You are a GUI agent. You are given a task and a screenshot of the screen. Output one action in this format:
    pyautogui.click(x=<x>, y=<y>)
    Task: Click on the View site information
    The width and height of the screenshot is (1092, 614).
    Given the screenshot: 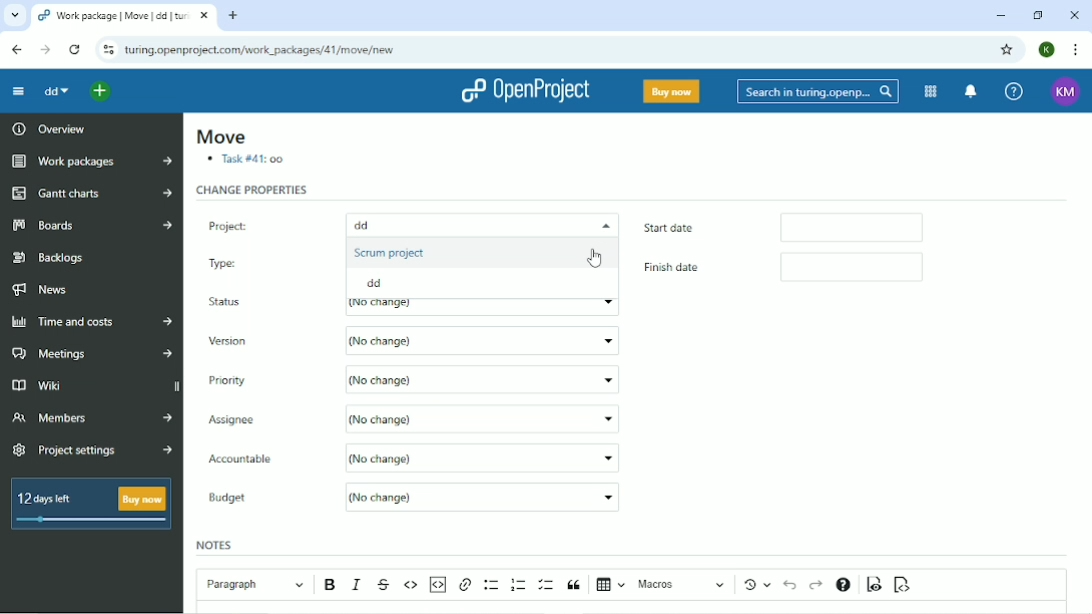 What is the action you would take?
    pyautogui.click(x=107, y=50)
    